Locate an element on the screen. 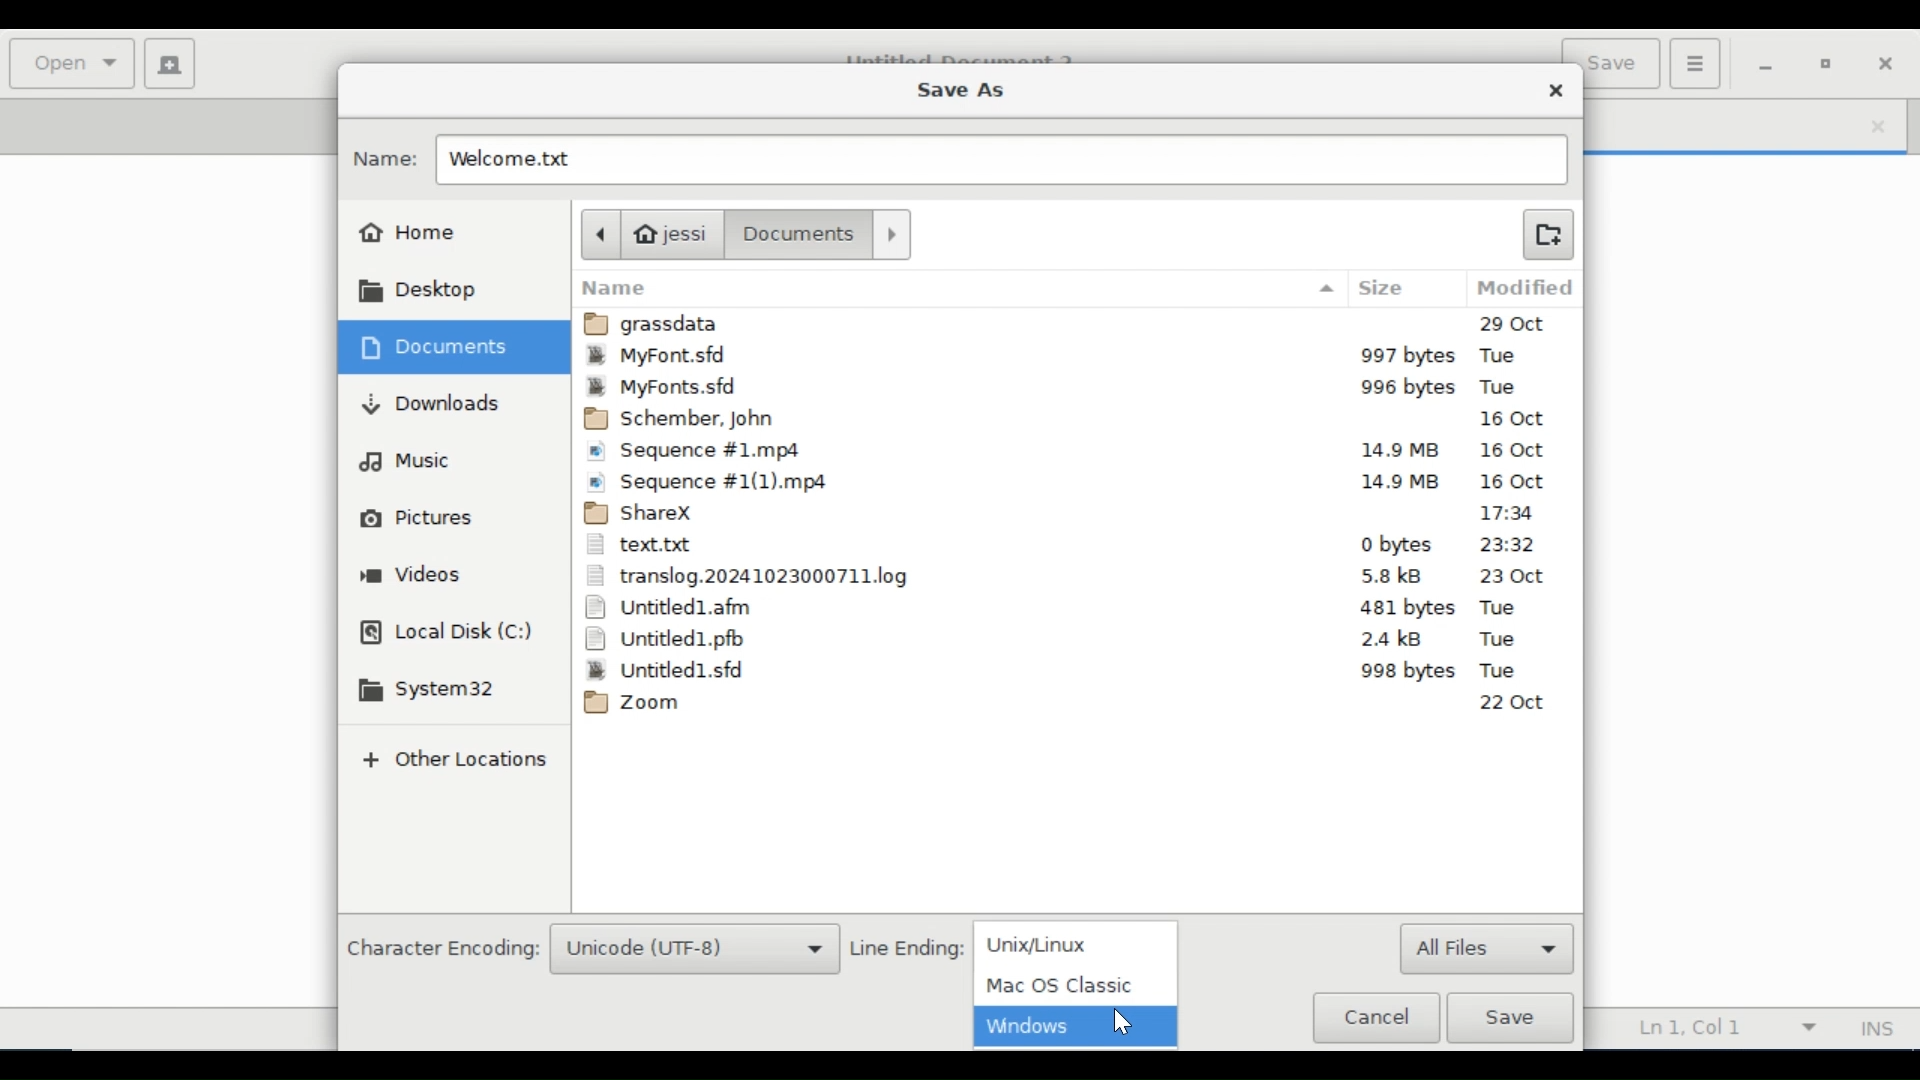 The width and height of the screenshot is (1920, 1080). save is located at coordinates (1622, 66).